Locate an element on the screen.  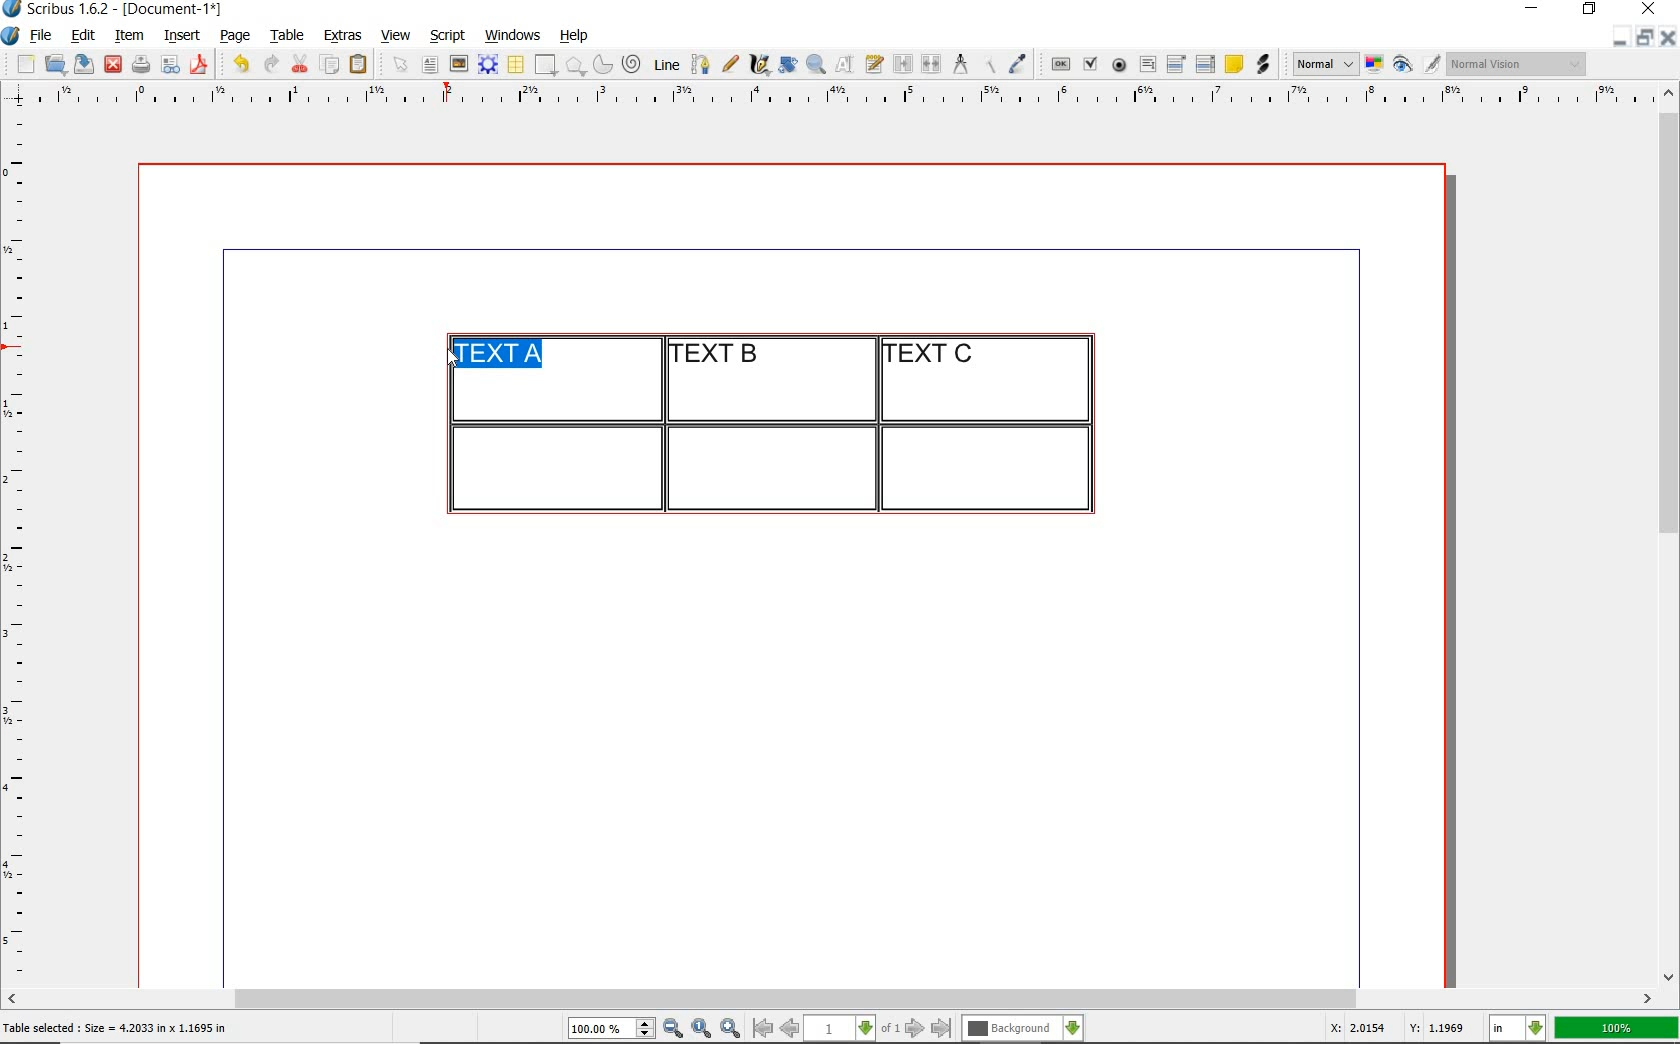
ruler is located at coordinates (853, 97).